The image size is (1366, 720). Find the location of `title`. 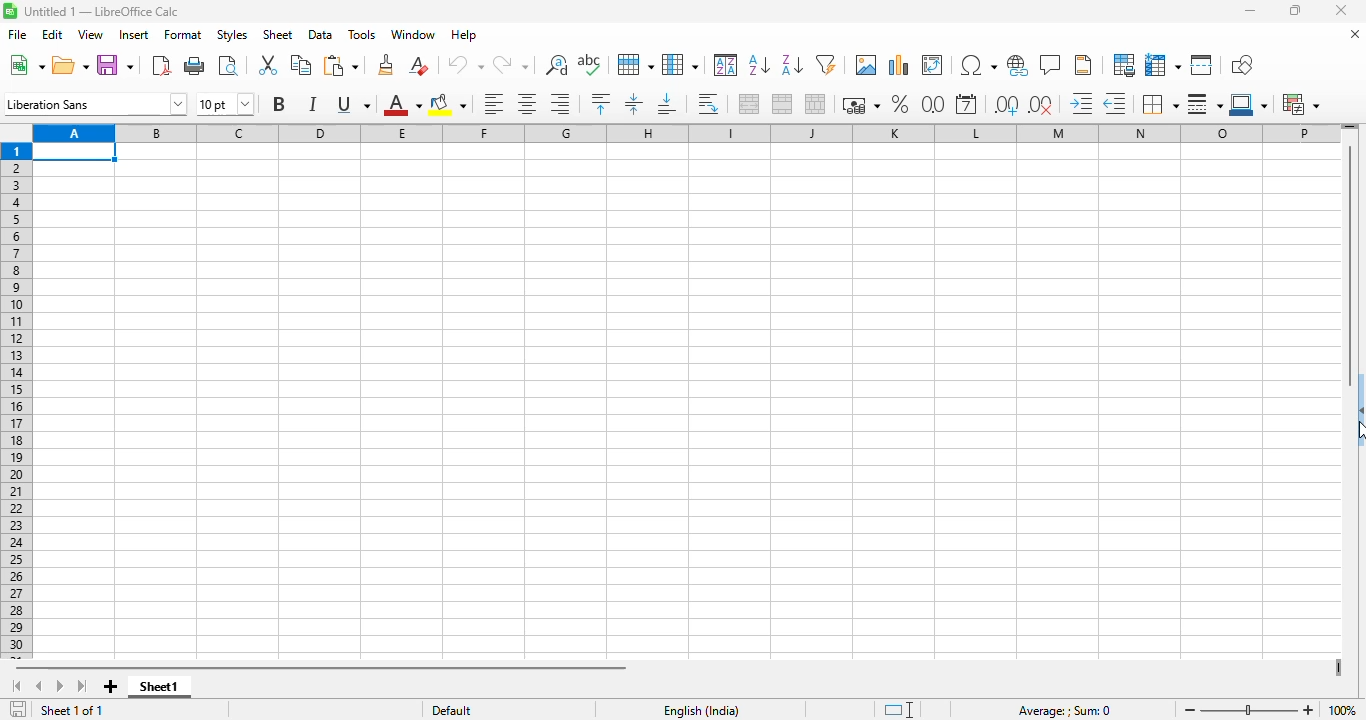

title is located at coordinates (102, 11).